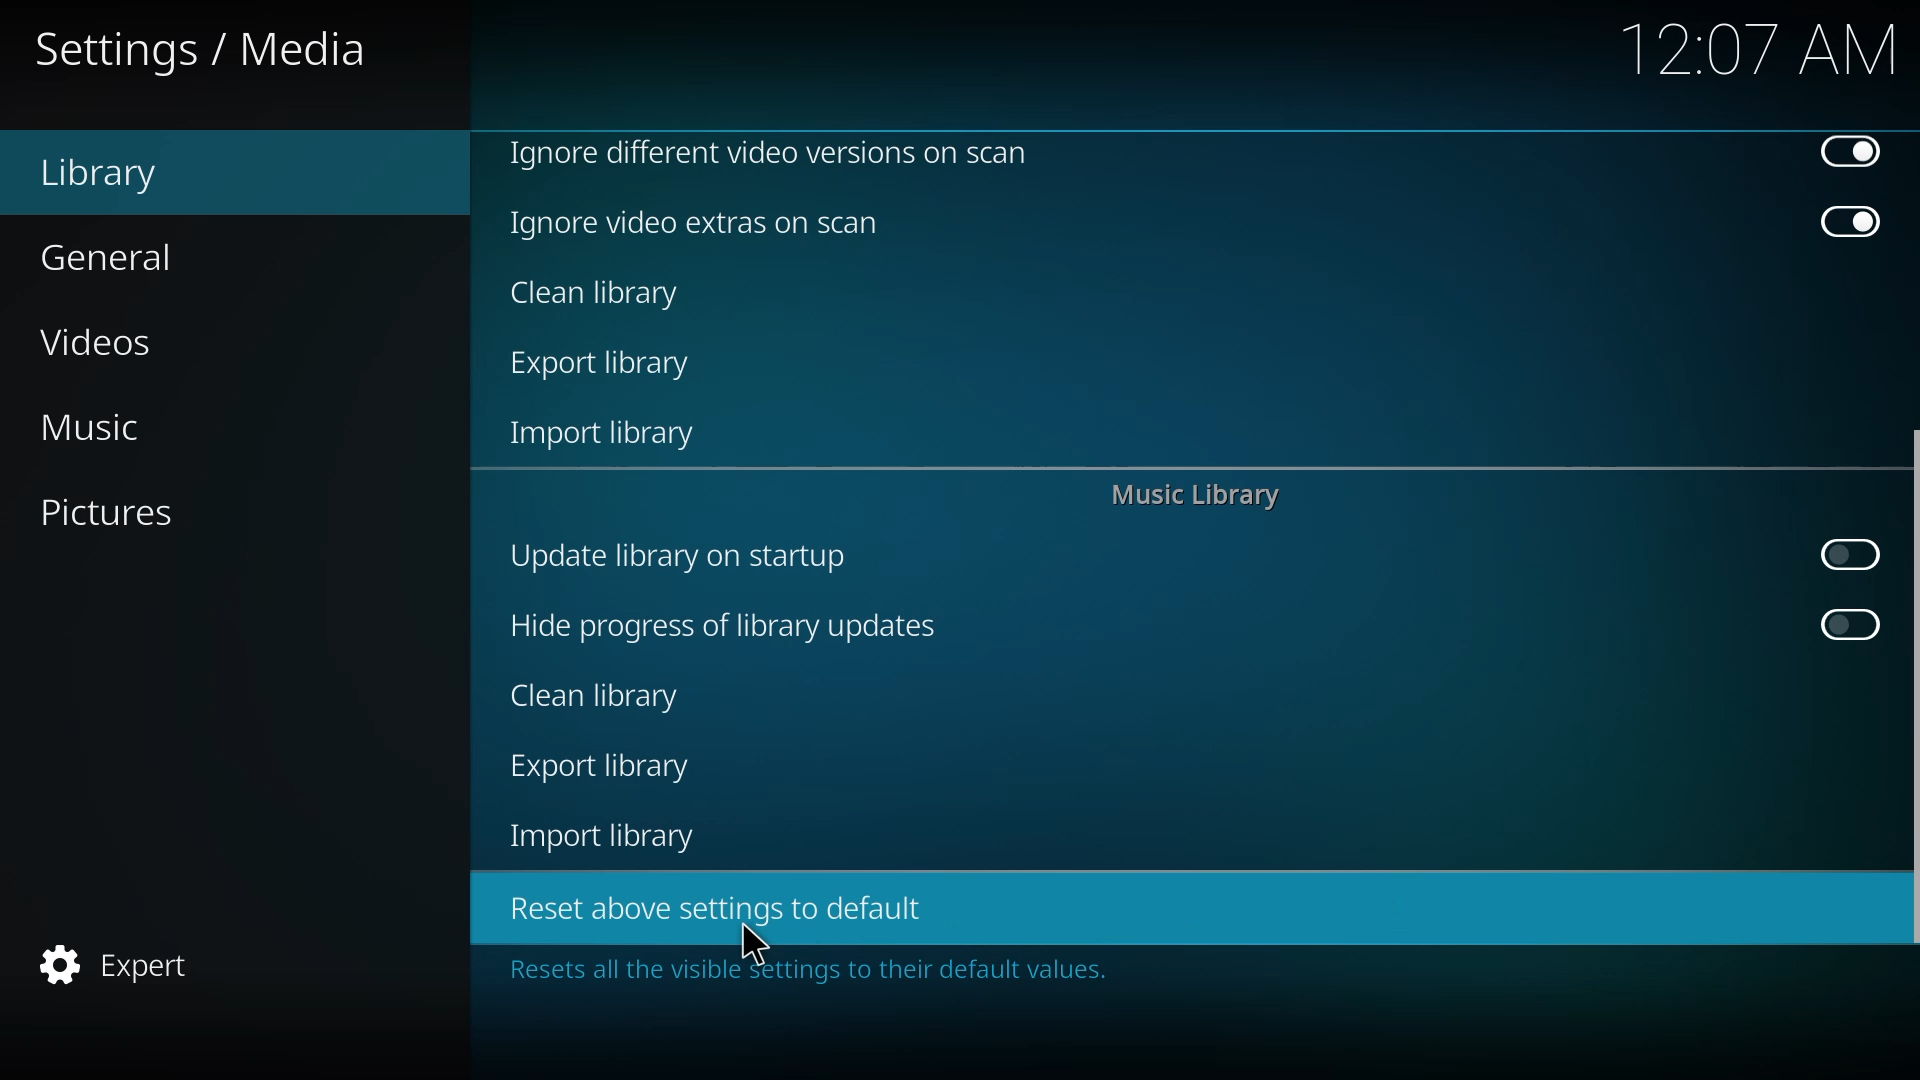 This screenshot has width=1920, height=1080. What do you see at coordinates (598, 295) in the screenshot?
I see `clean` at bounding box center [598, 295].